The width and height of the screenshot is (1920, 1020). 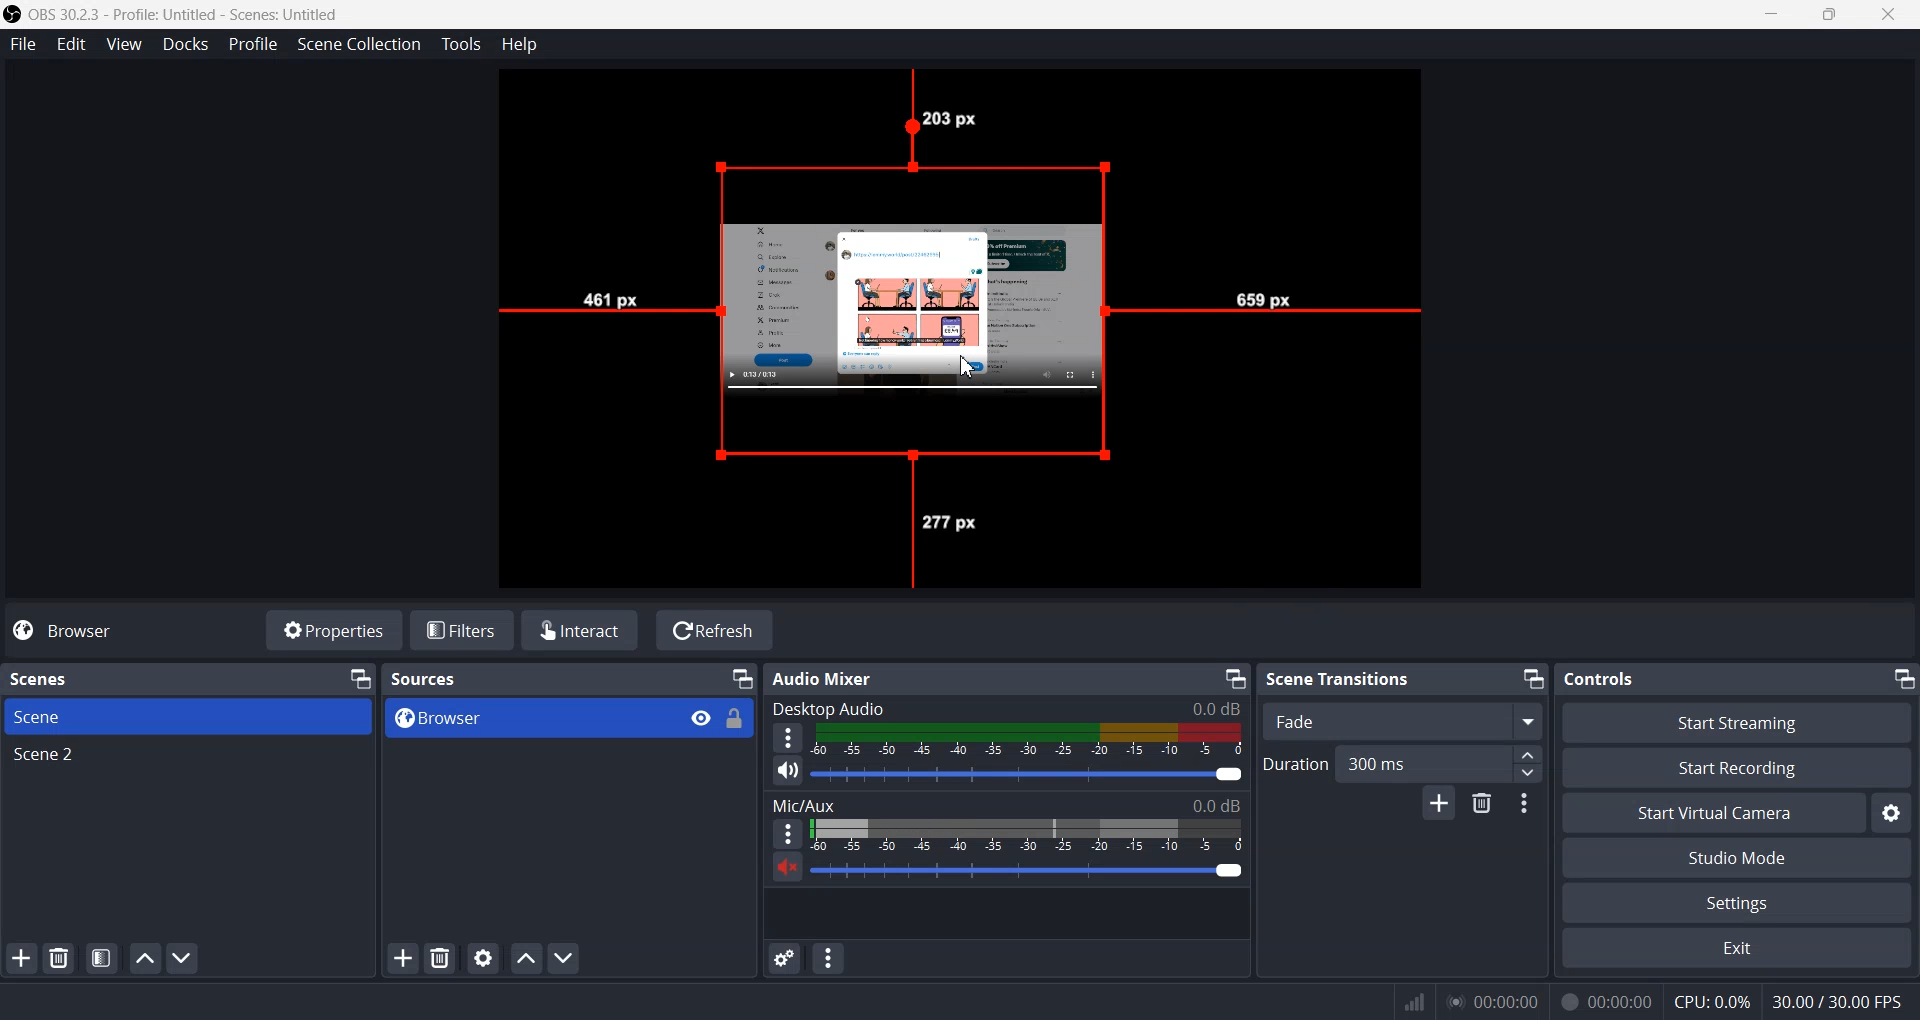 What do you see at coordinates (461, 45) in the screenshot?
I see `Tools` at bounding box center [461, 45].